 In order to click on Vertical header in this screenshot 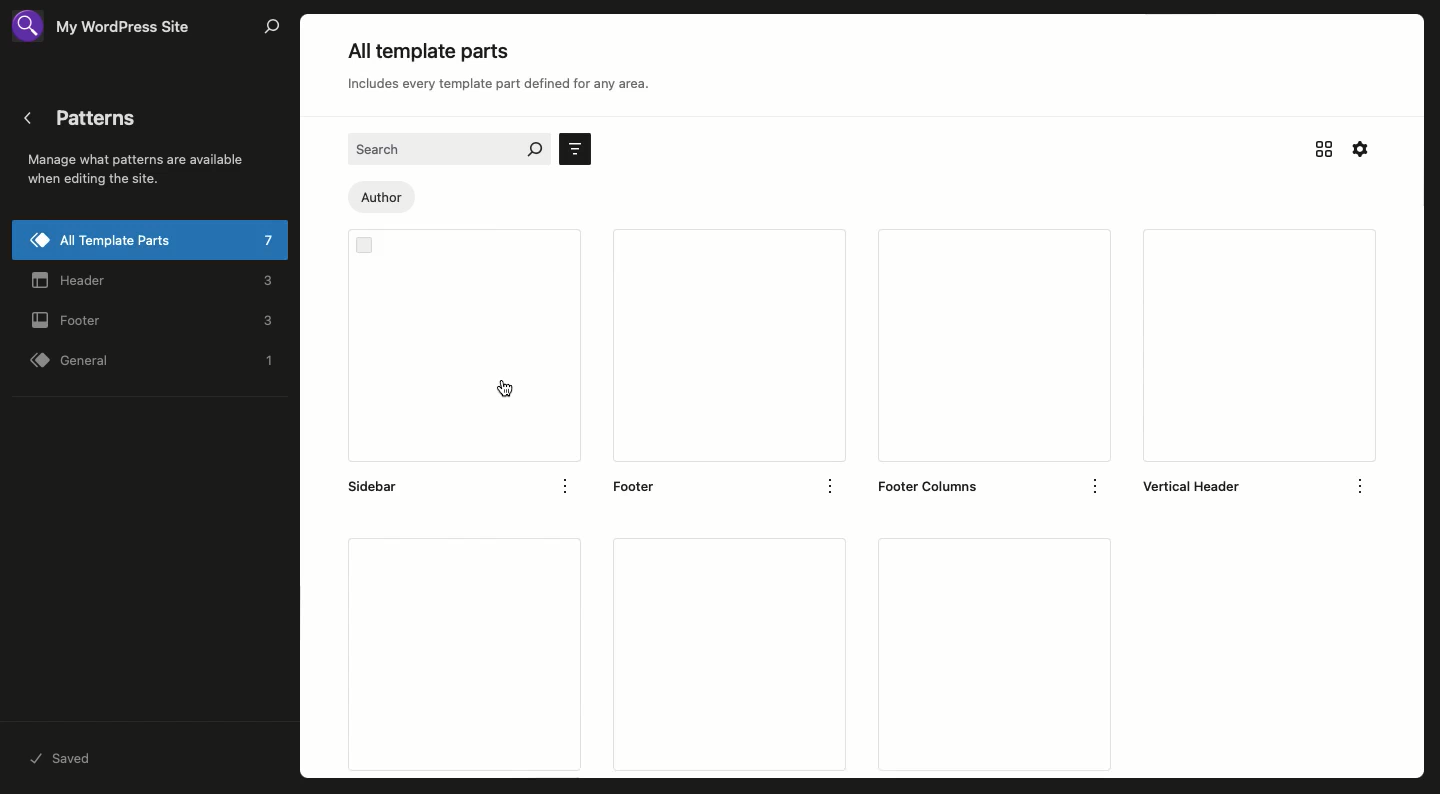, I will do `click(1258, 344)`.